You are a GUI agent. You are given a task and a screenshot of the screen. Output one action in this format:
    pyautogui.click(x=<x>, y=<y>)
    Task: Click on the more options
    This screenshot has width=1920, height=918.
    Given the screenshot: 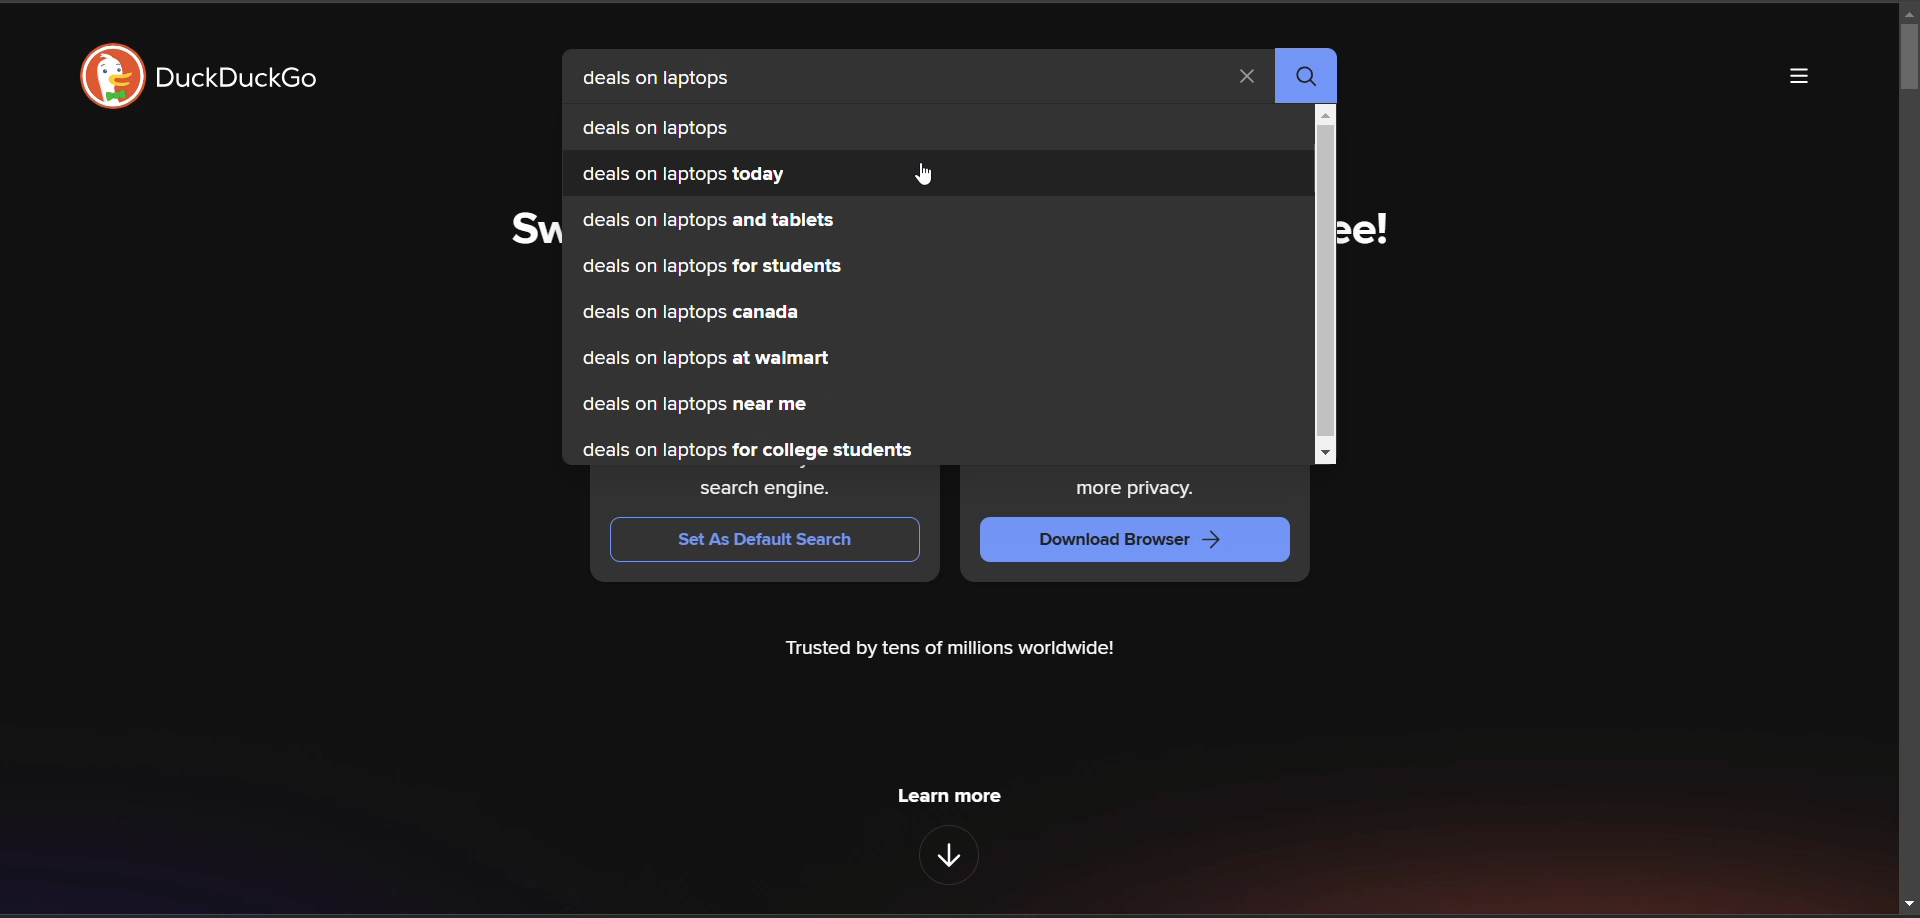 What is the action you would take?
    pyautogui.click(x=1795, y=79)
    